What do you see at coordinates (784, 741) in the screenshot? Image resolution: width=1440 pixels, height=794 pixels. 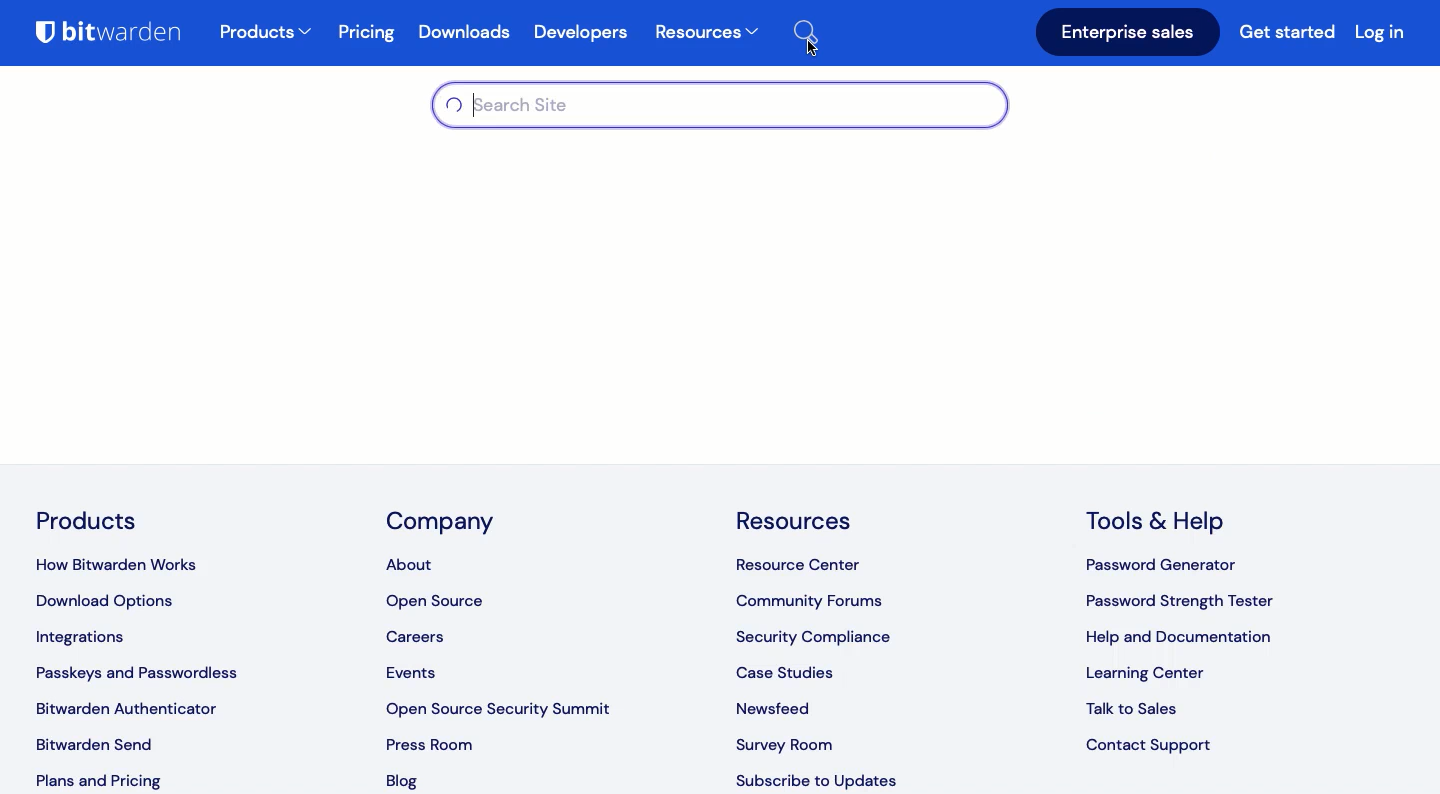 I see `survey room` at bounding box center [784, 741].